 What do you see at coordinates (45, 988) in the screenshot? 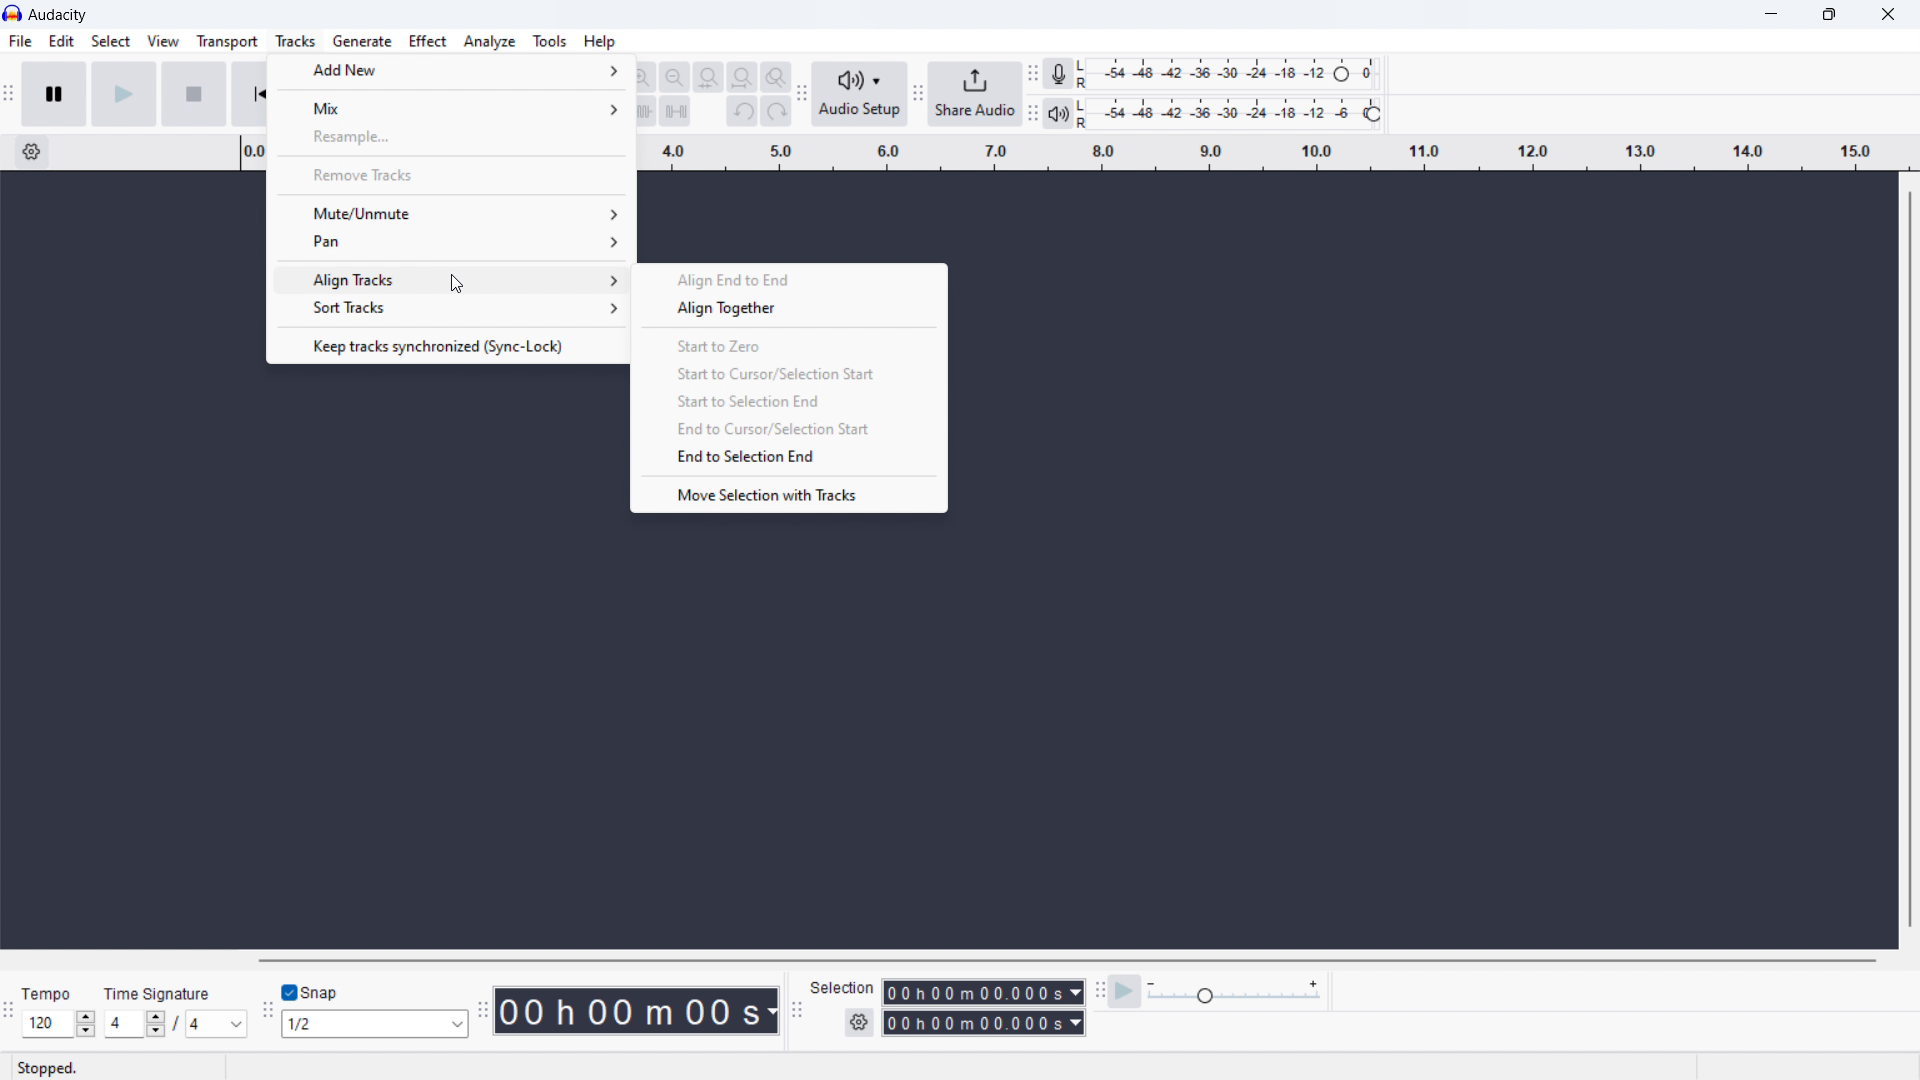
I see `Tempo` at bounding box center [45, 988].